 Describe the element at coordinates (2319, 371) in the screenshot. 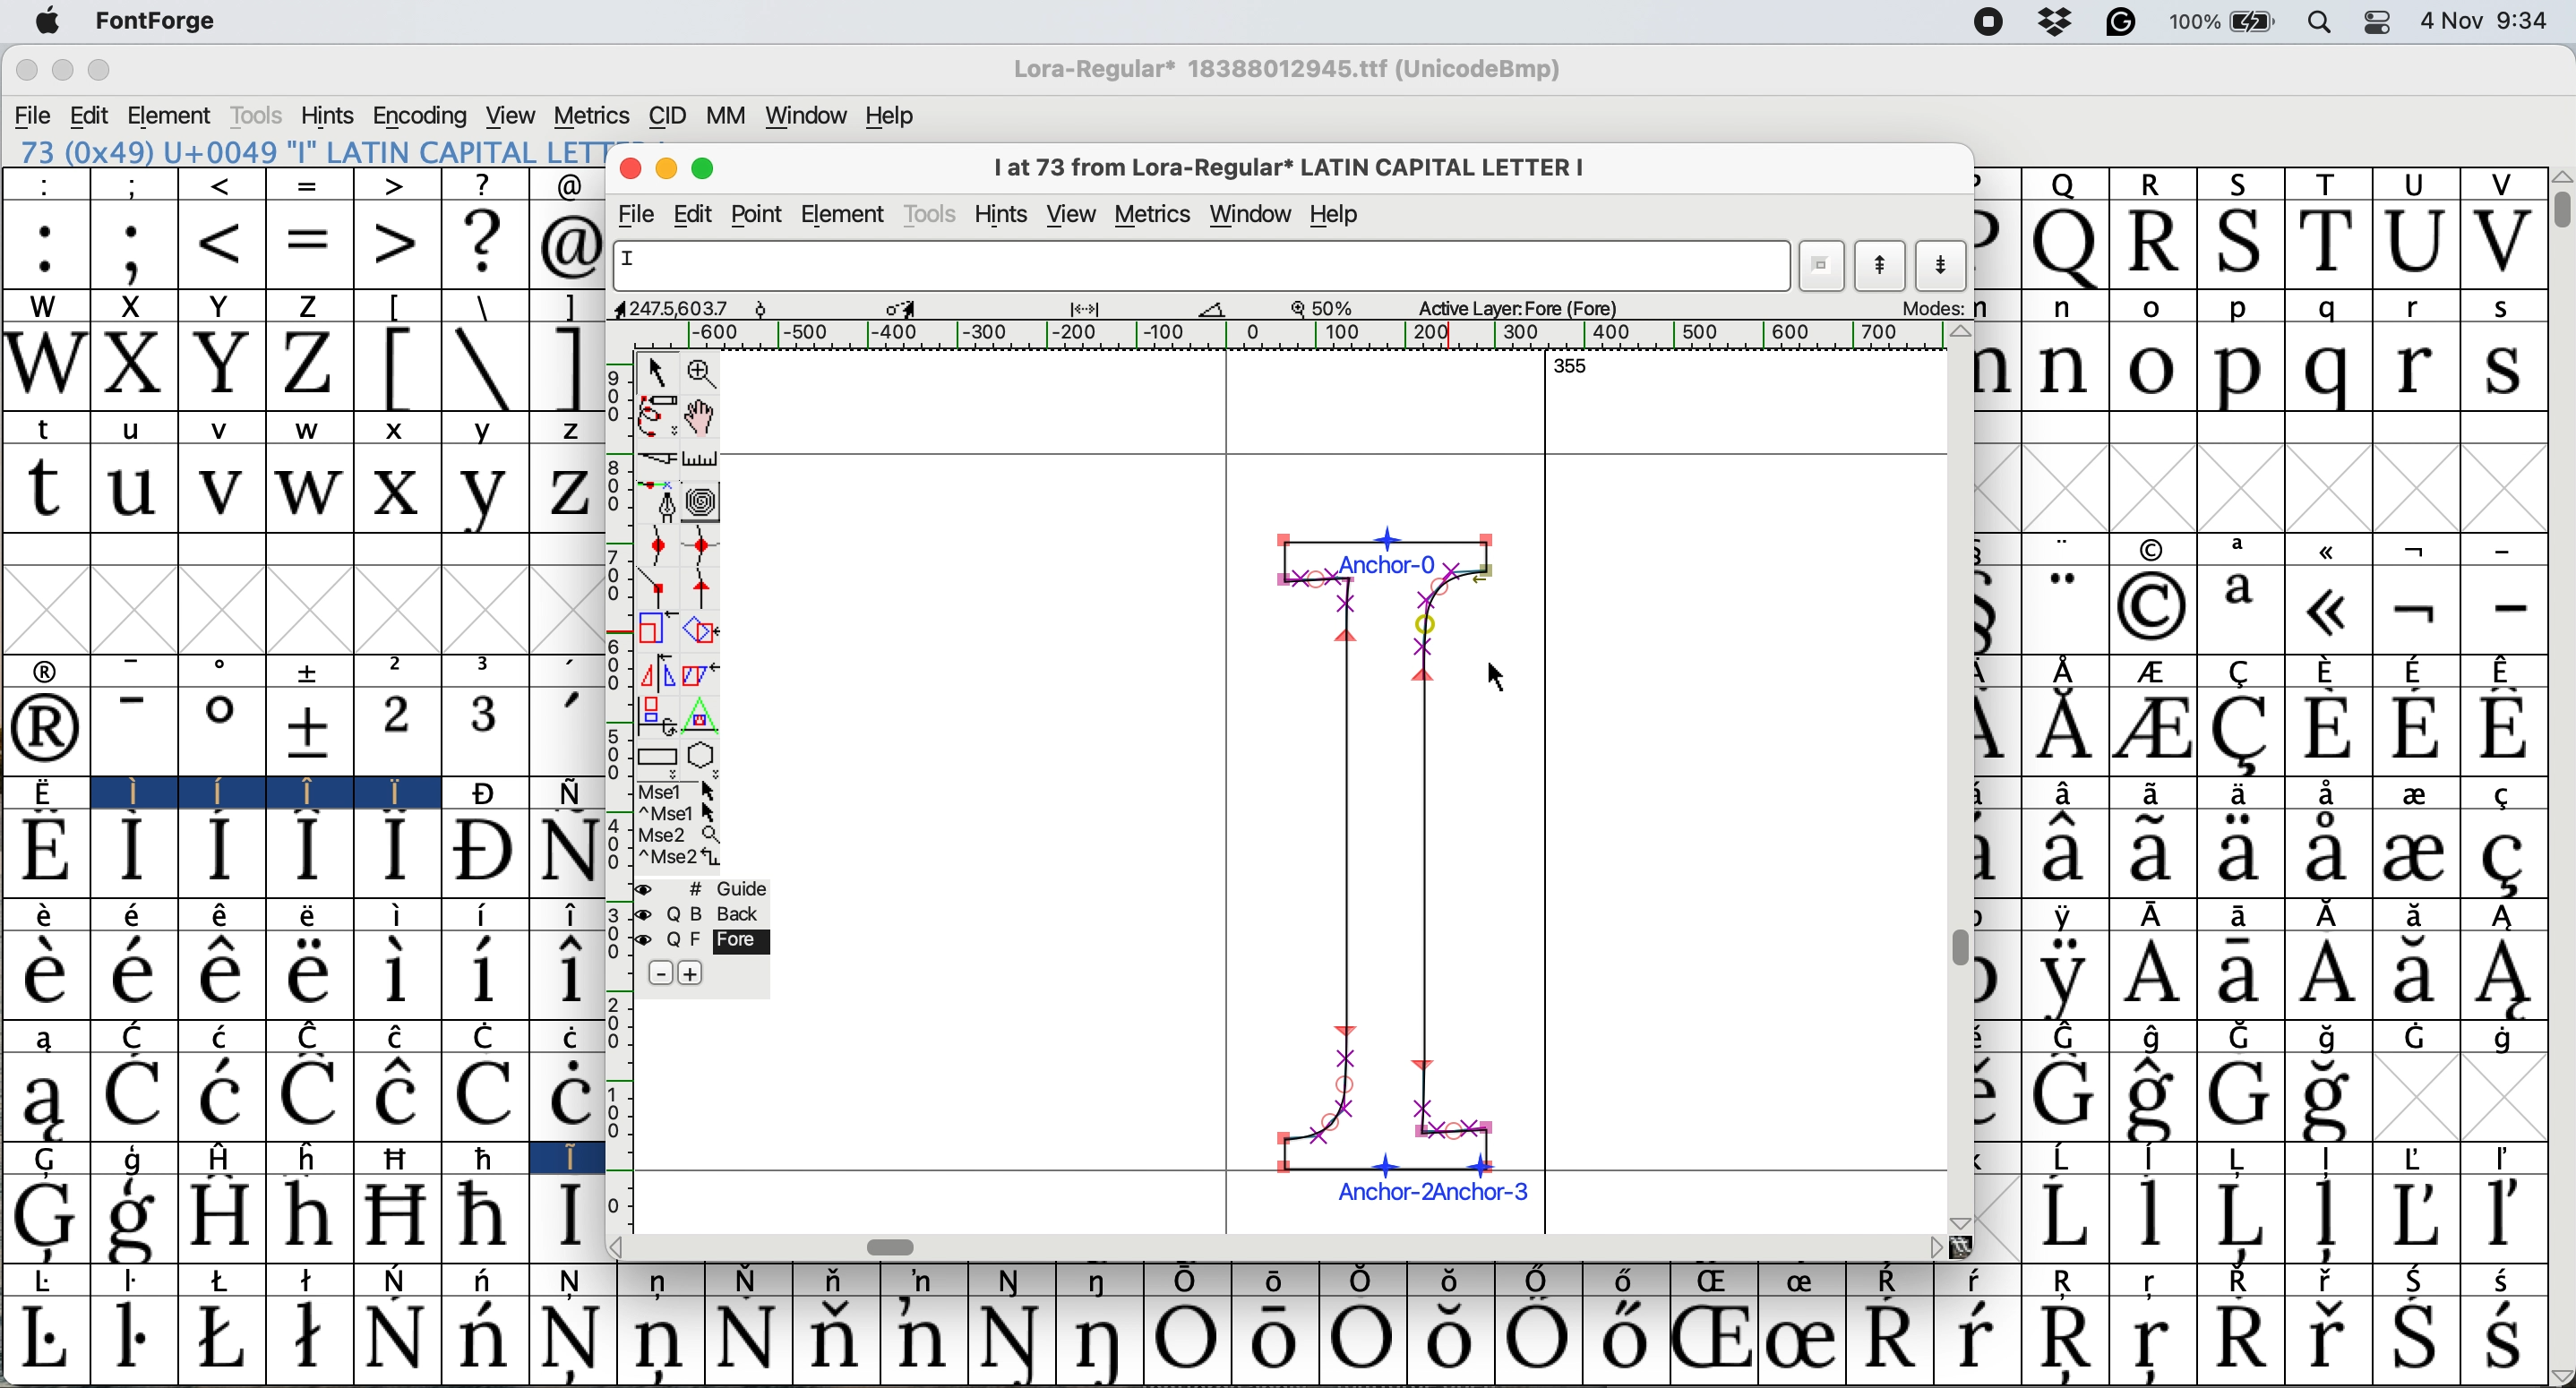

I see `q` at that location.